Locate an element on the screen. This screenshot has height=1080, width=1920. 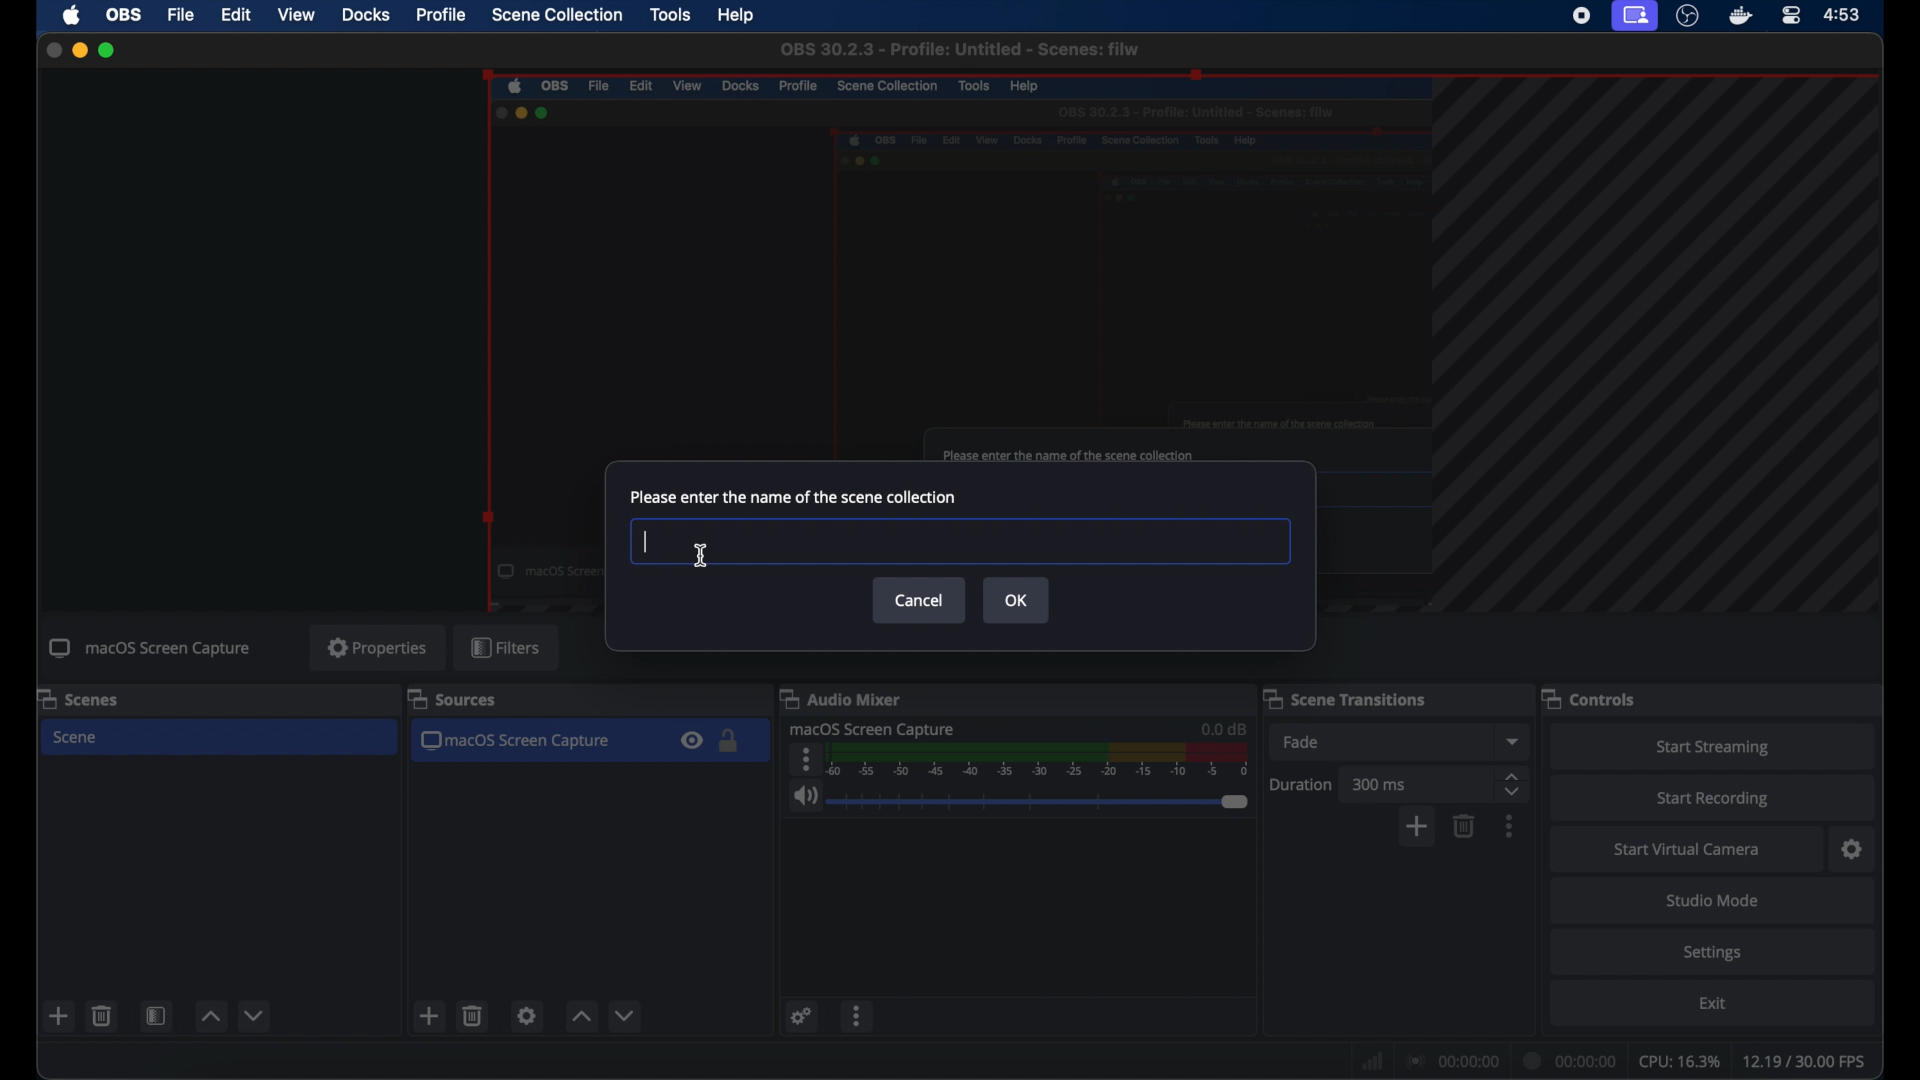
stepper button is located at coordinates (1512, 783).